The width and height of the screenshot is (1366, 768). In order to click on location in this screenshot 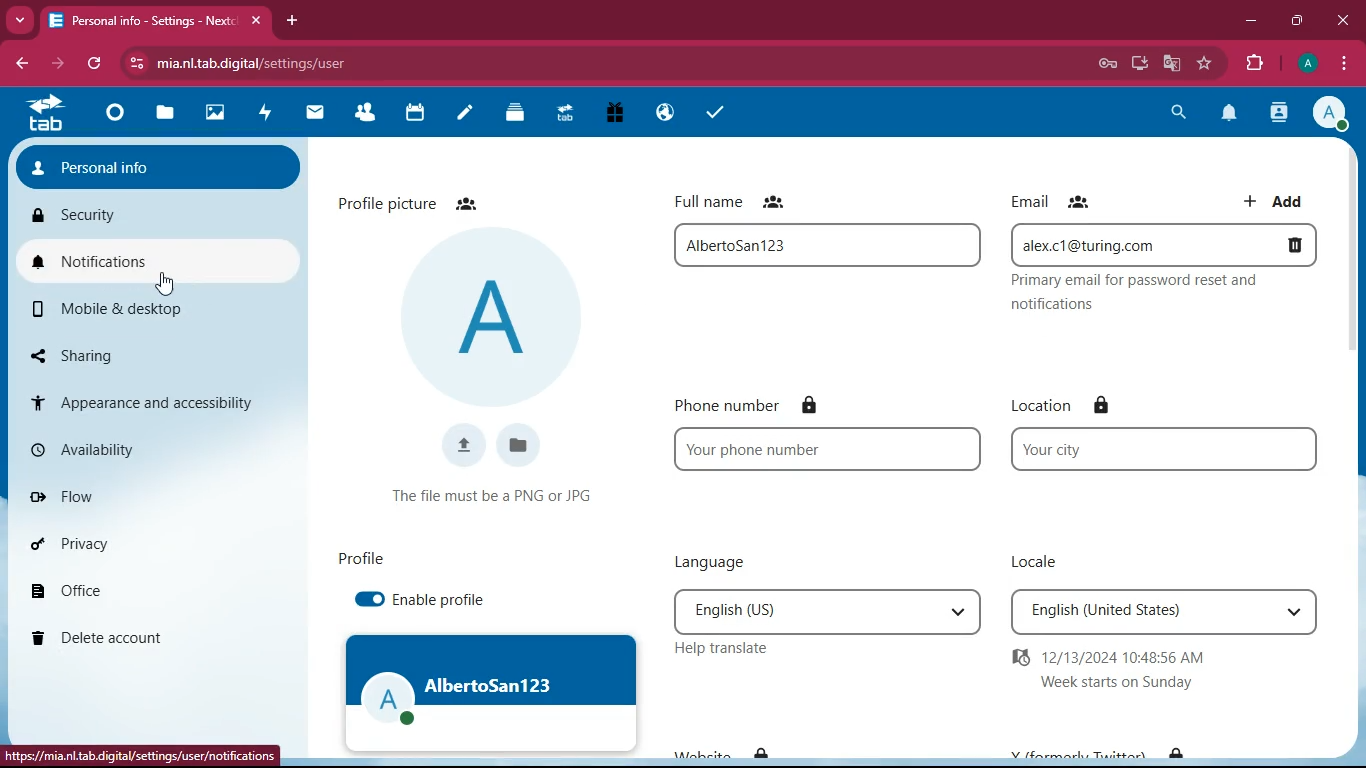, I will do `click(1042, 408)`.